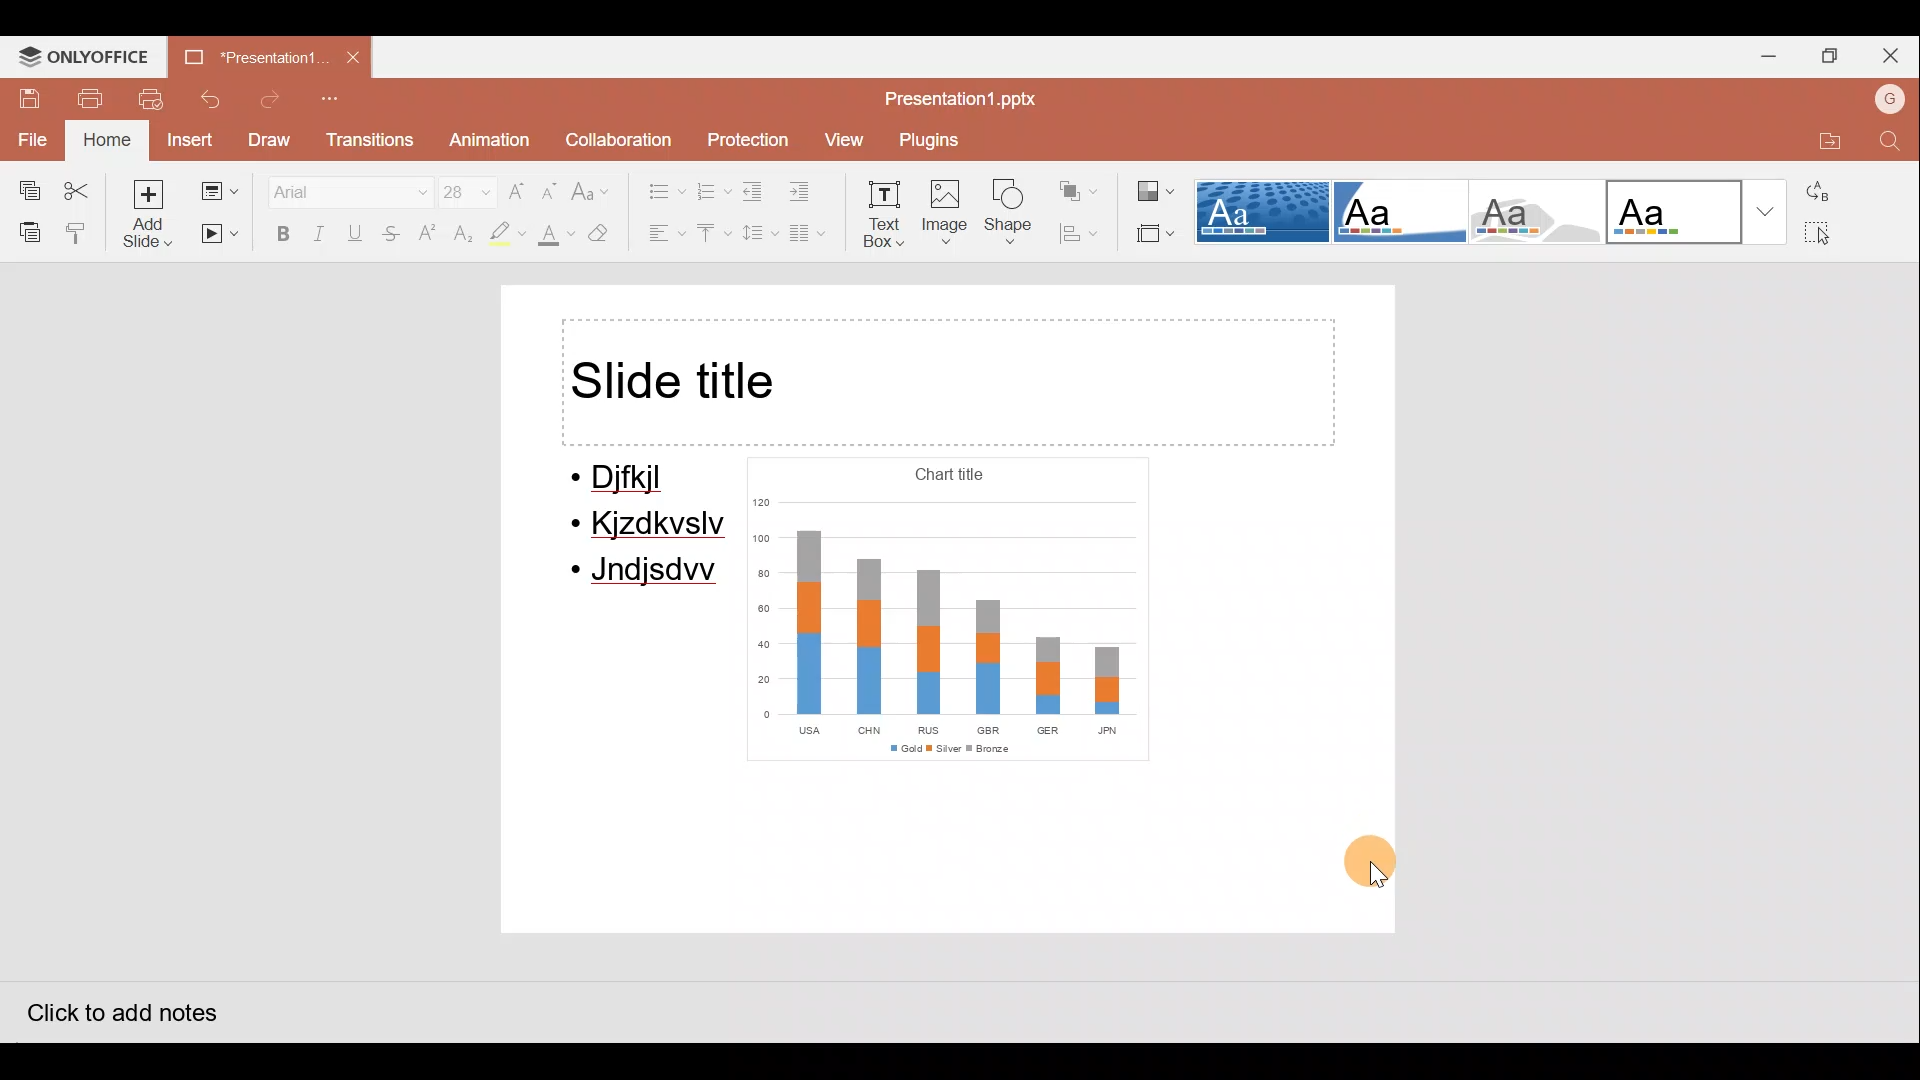 The width and height of the screenshot is (1920, 1080). I want to click on Save, so click(19, 97).